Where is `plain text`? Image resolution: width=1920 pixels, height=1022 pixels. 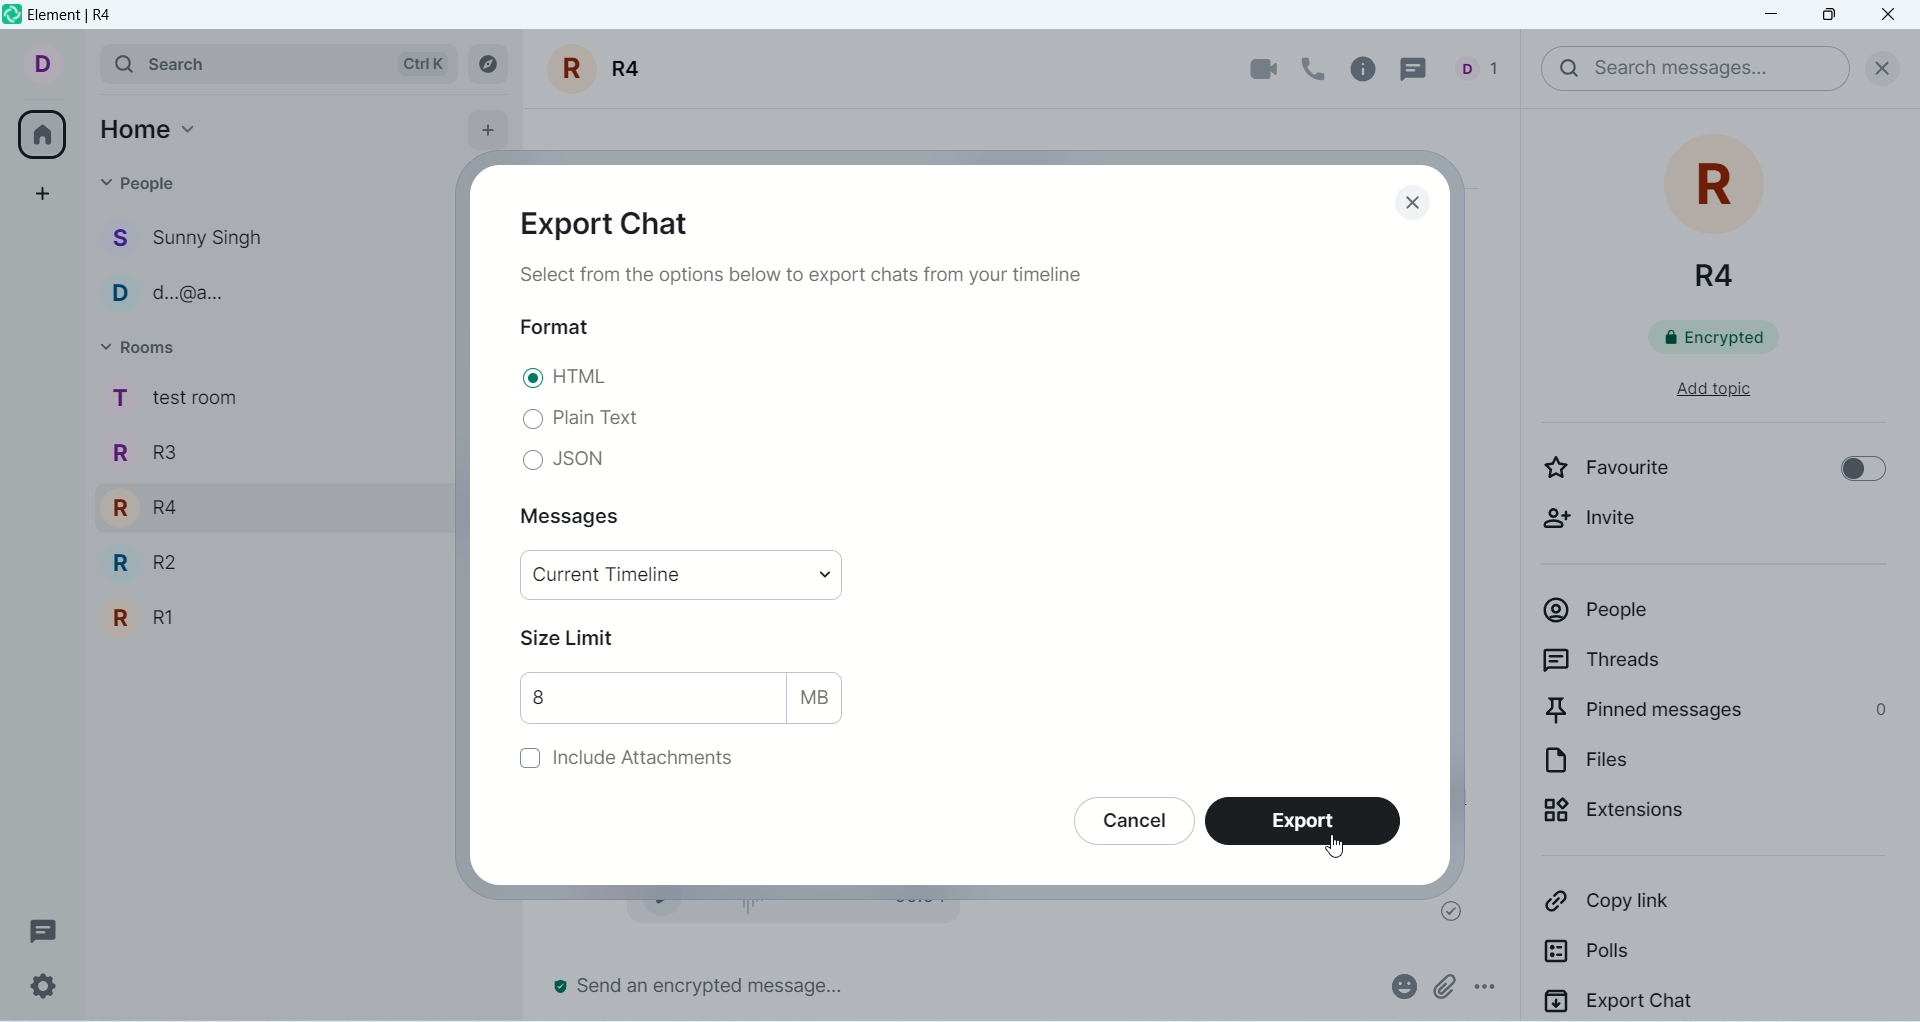
plain text is located at coordinates (577, 418).